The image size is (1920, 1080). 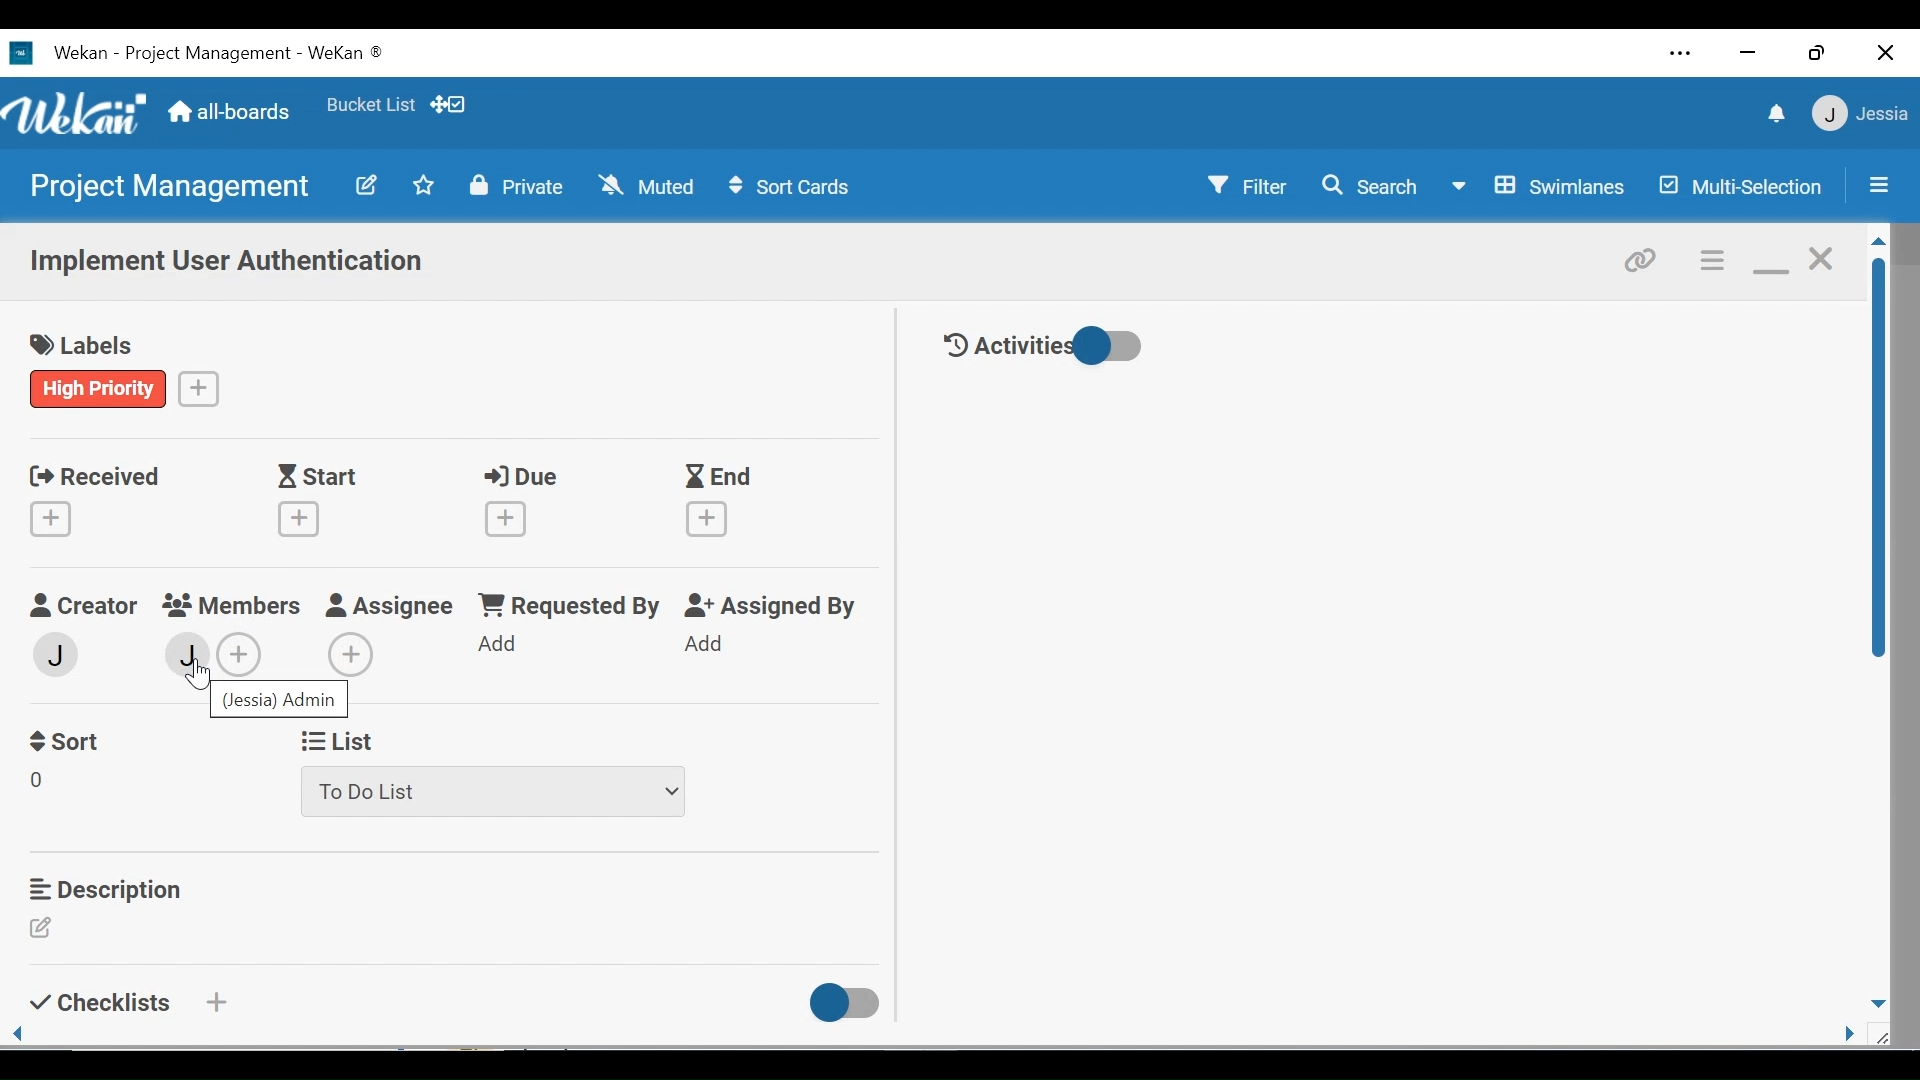 What do you see at coordinates (173, 188) in the screenshot?
I see `Project Management` at bounding box center [173, 188].